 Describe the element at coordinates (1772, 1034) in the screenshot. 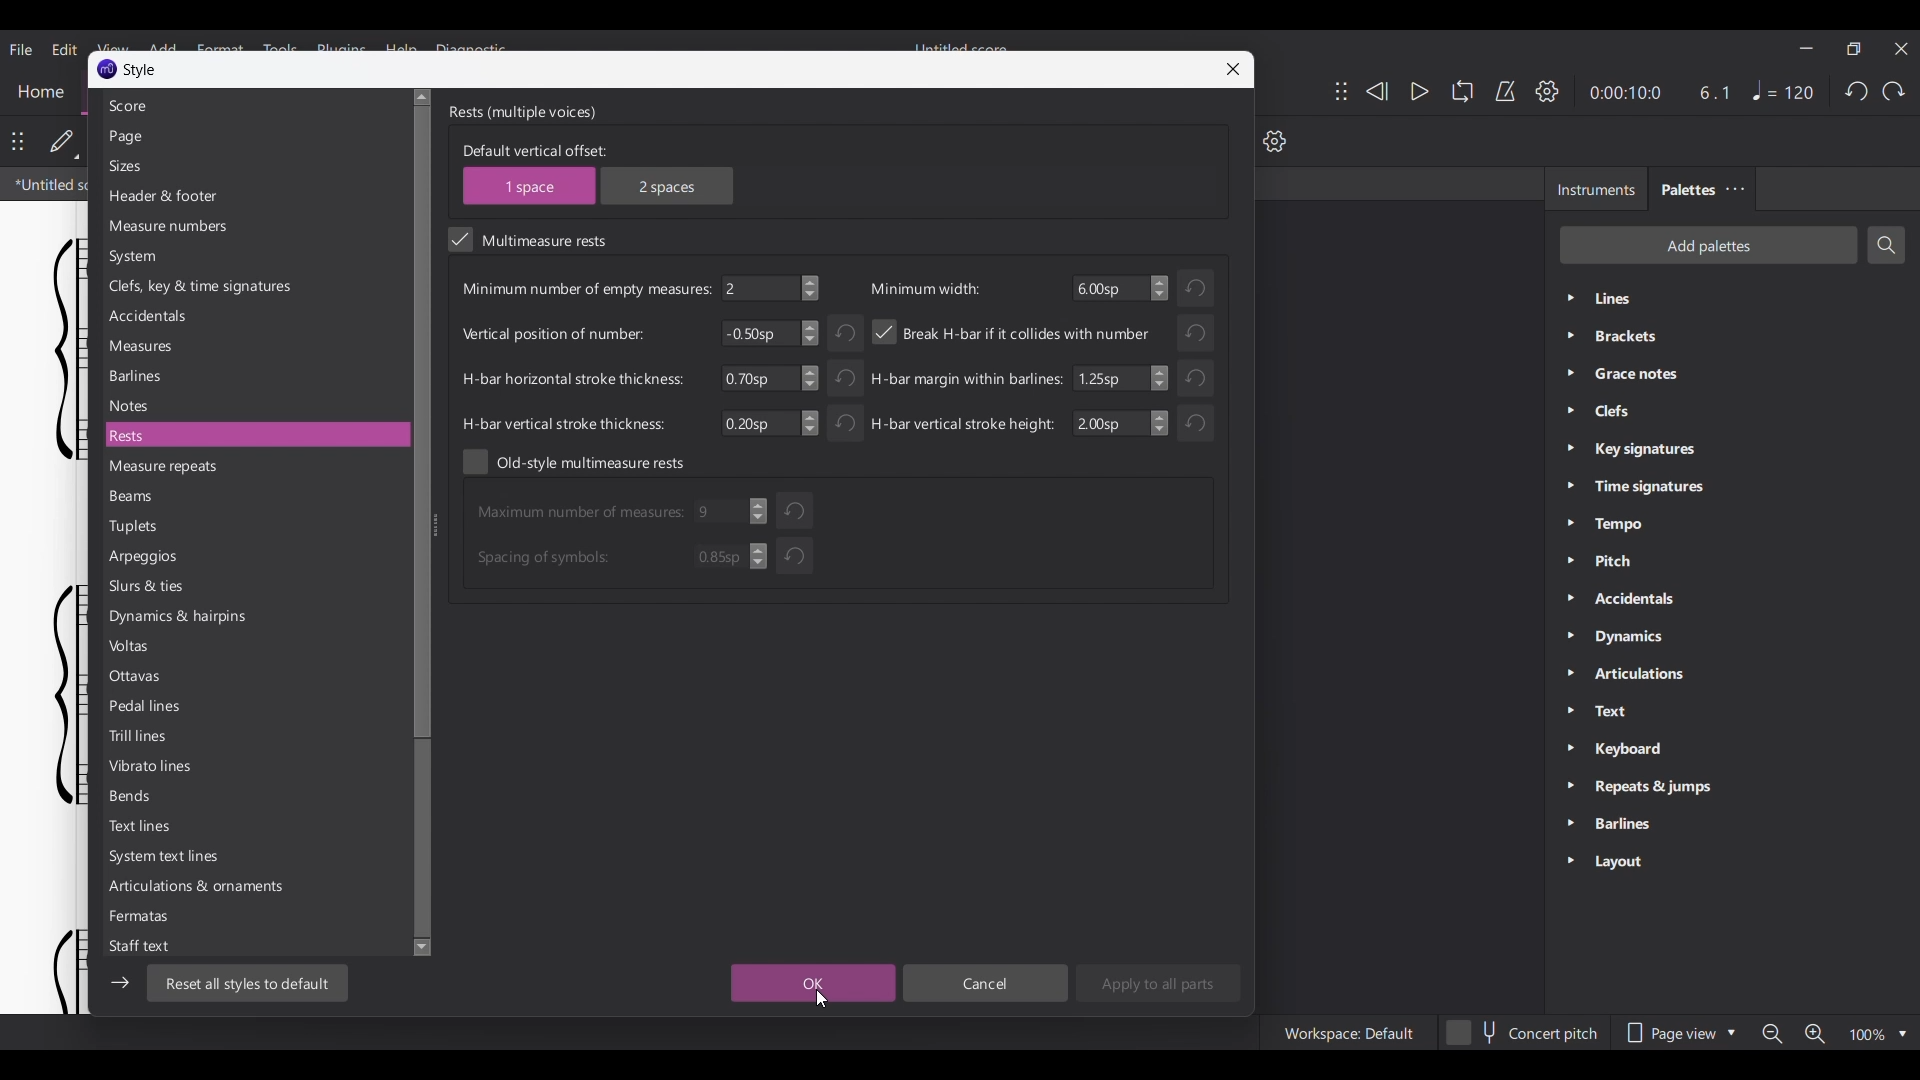

I see `Zoom out` at that location.